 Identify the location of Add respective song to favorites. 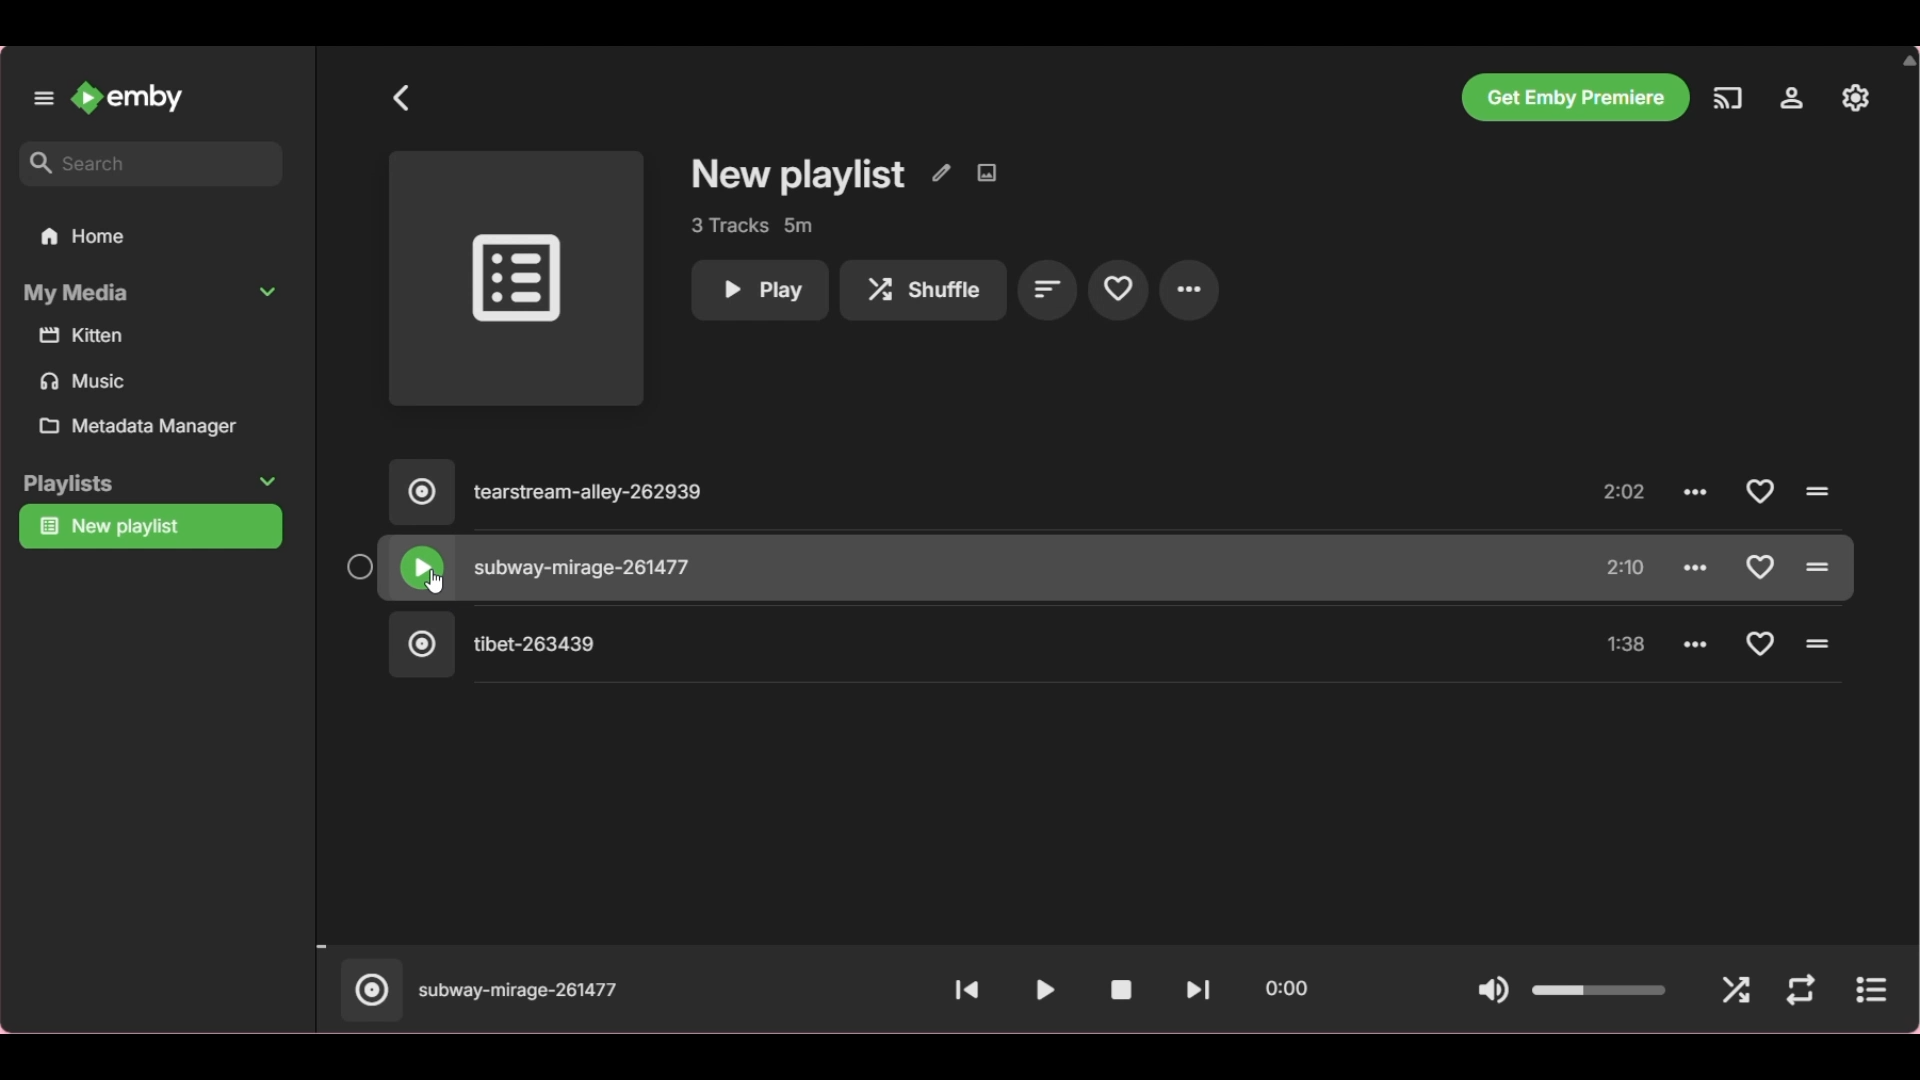
(1762, 643).